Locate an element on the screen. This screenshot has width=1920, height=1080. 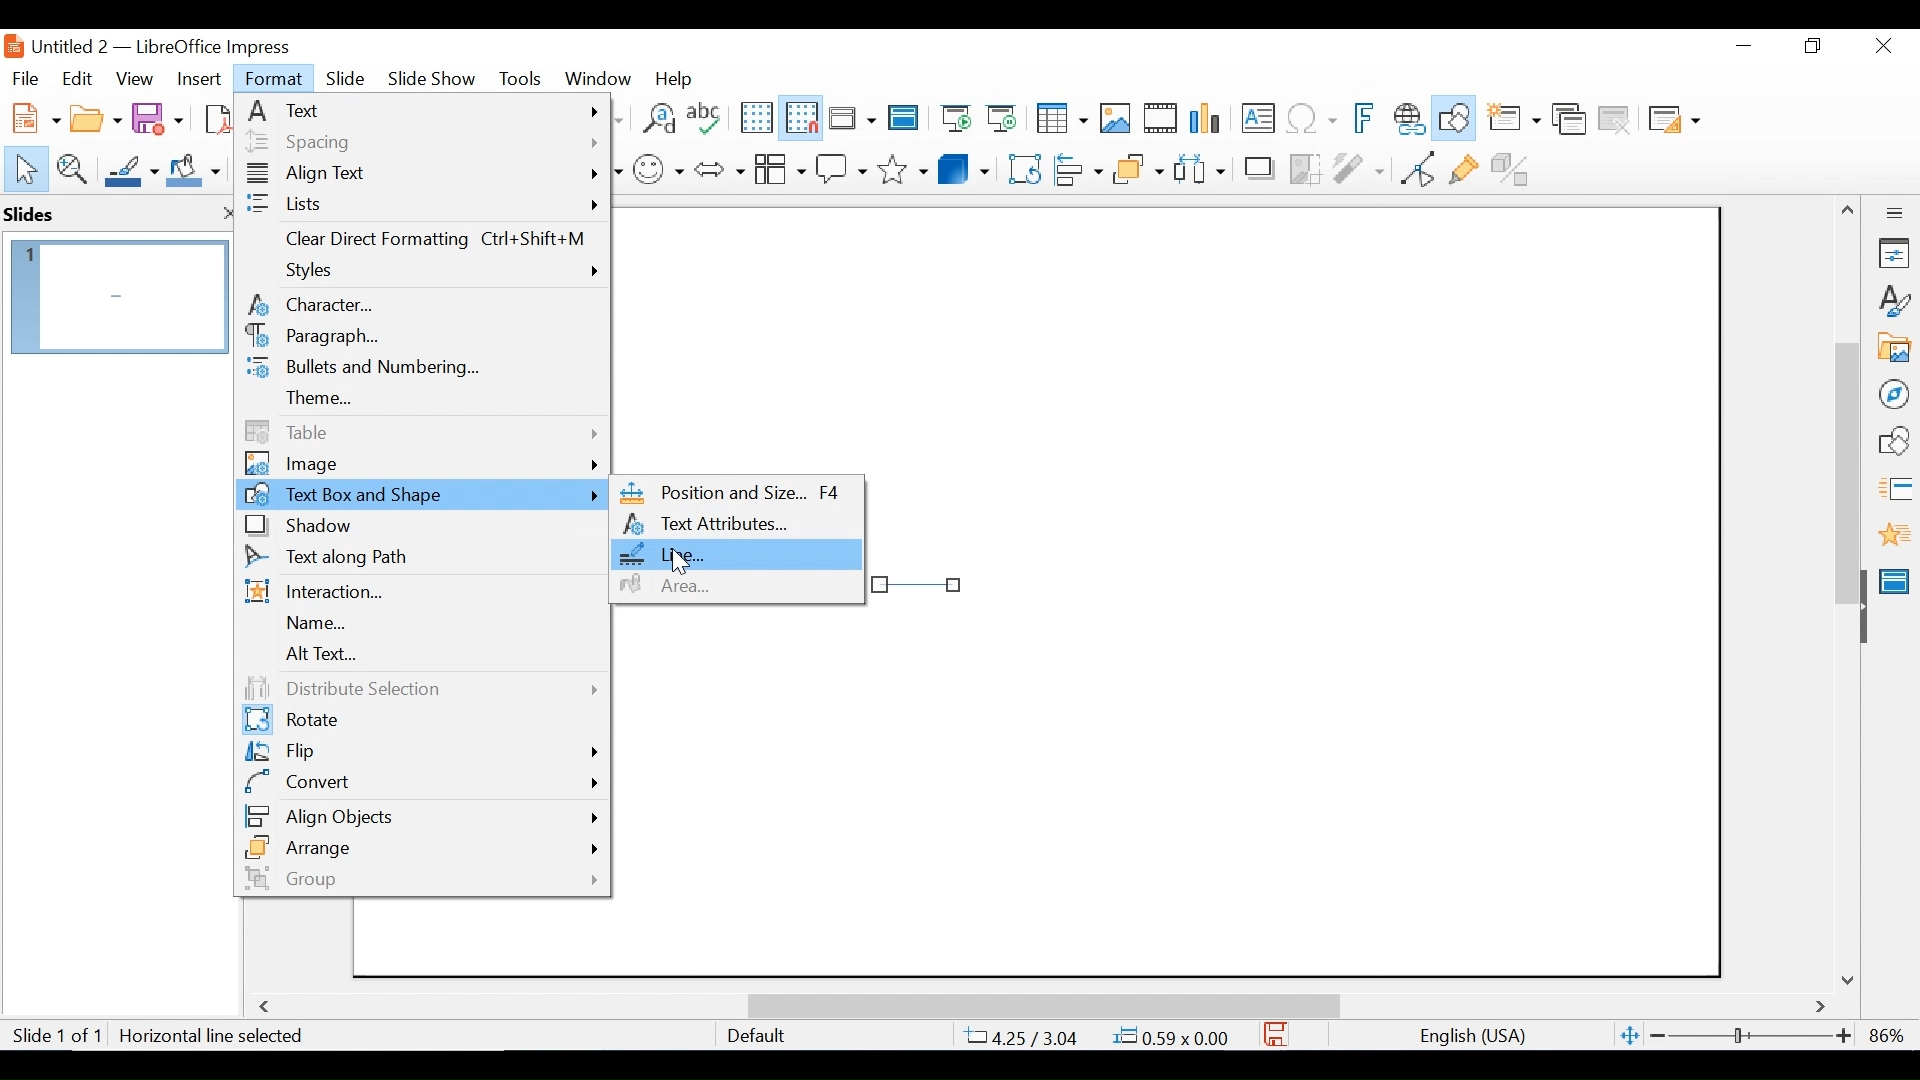
Edit is located at coordinates (75, 79).